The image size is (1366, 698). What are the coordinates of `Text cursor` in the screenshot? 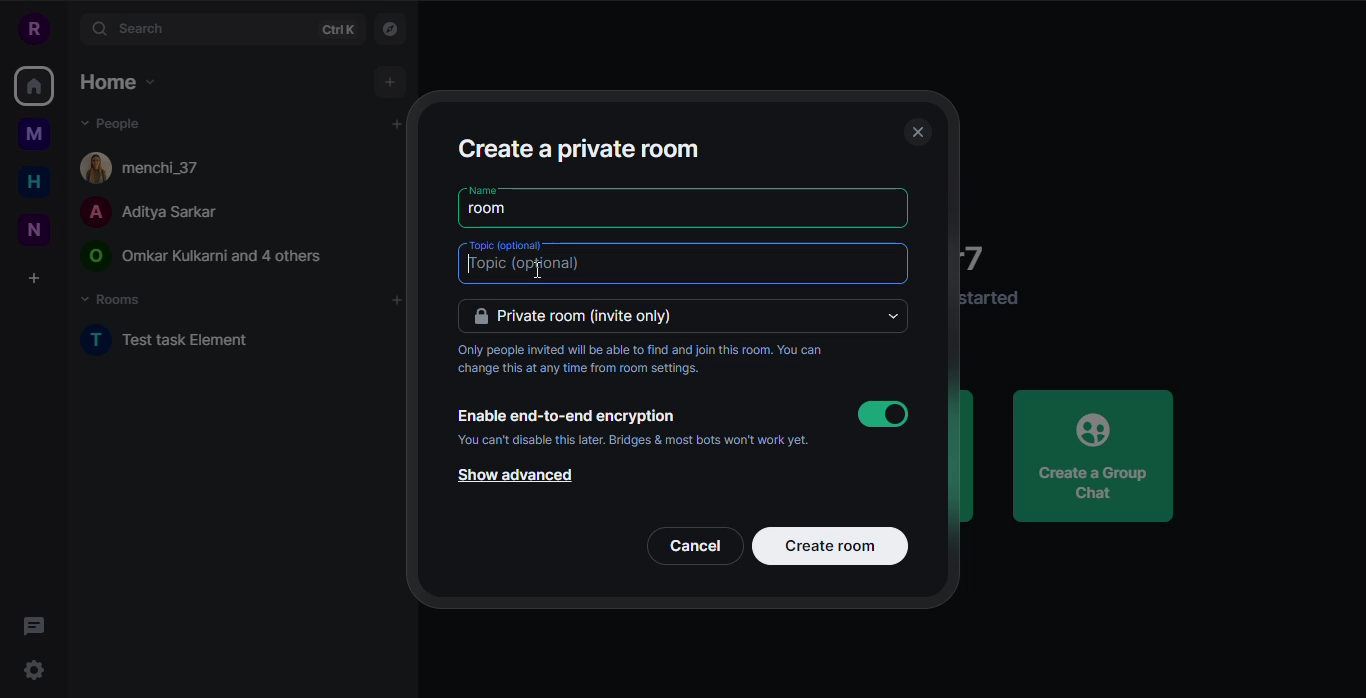 It's located at (538, 271).